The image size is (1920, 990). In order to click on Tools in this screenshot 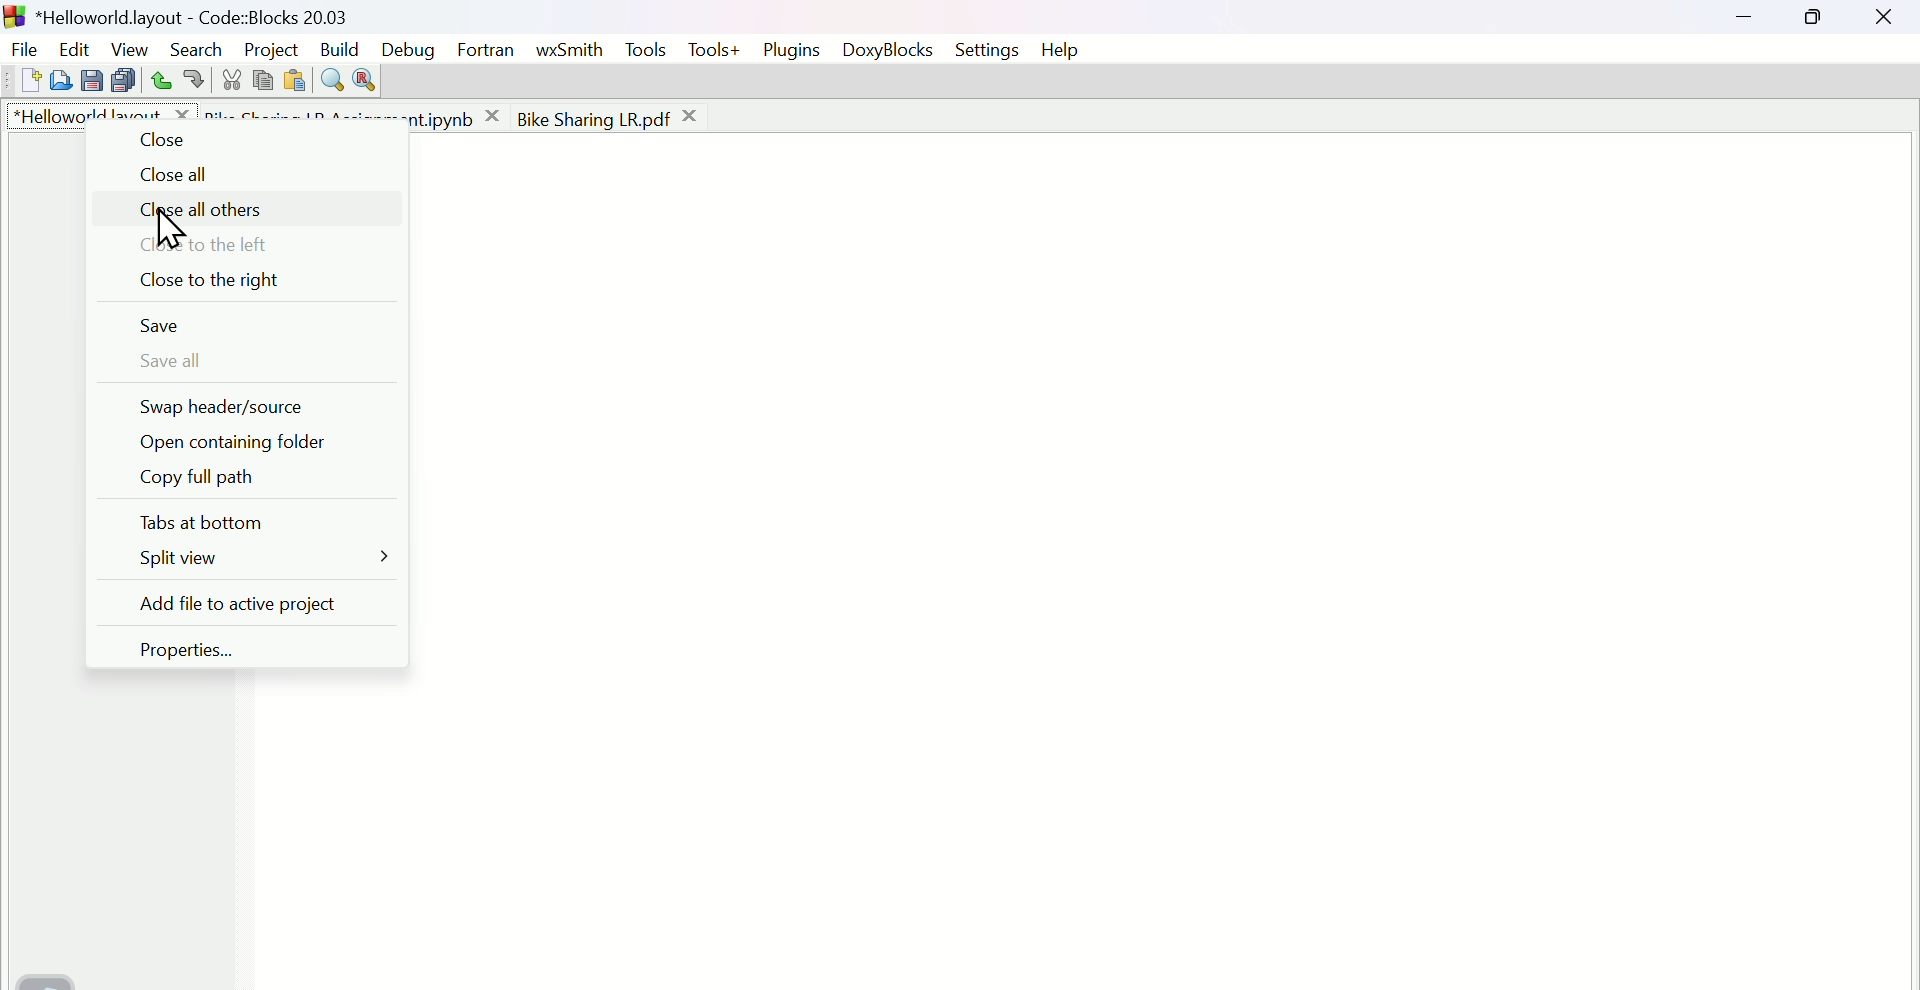, I will do `click(646, 50)`.